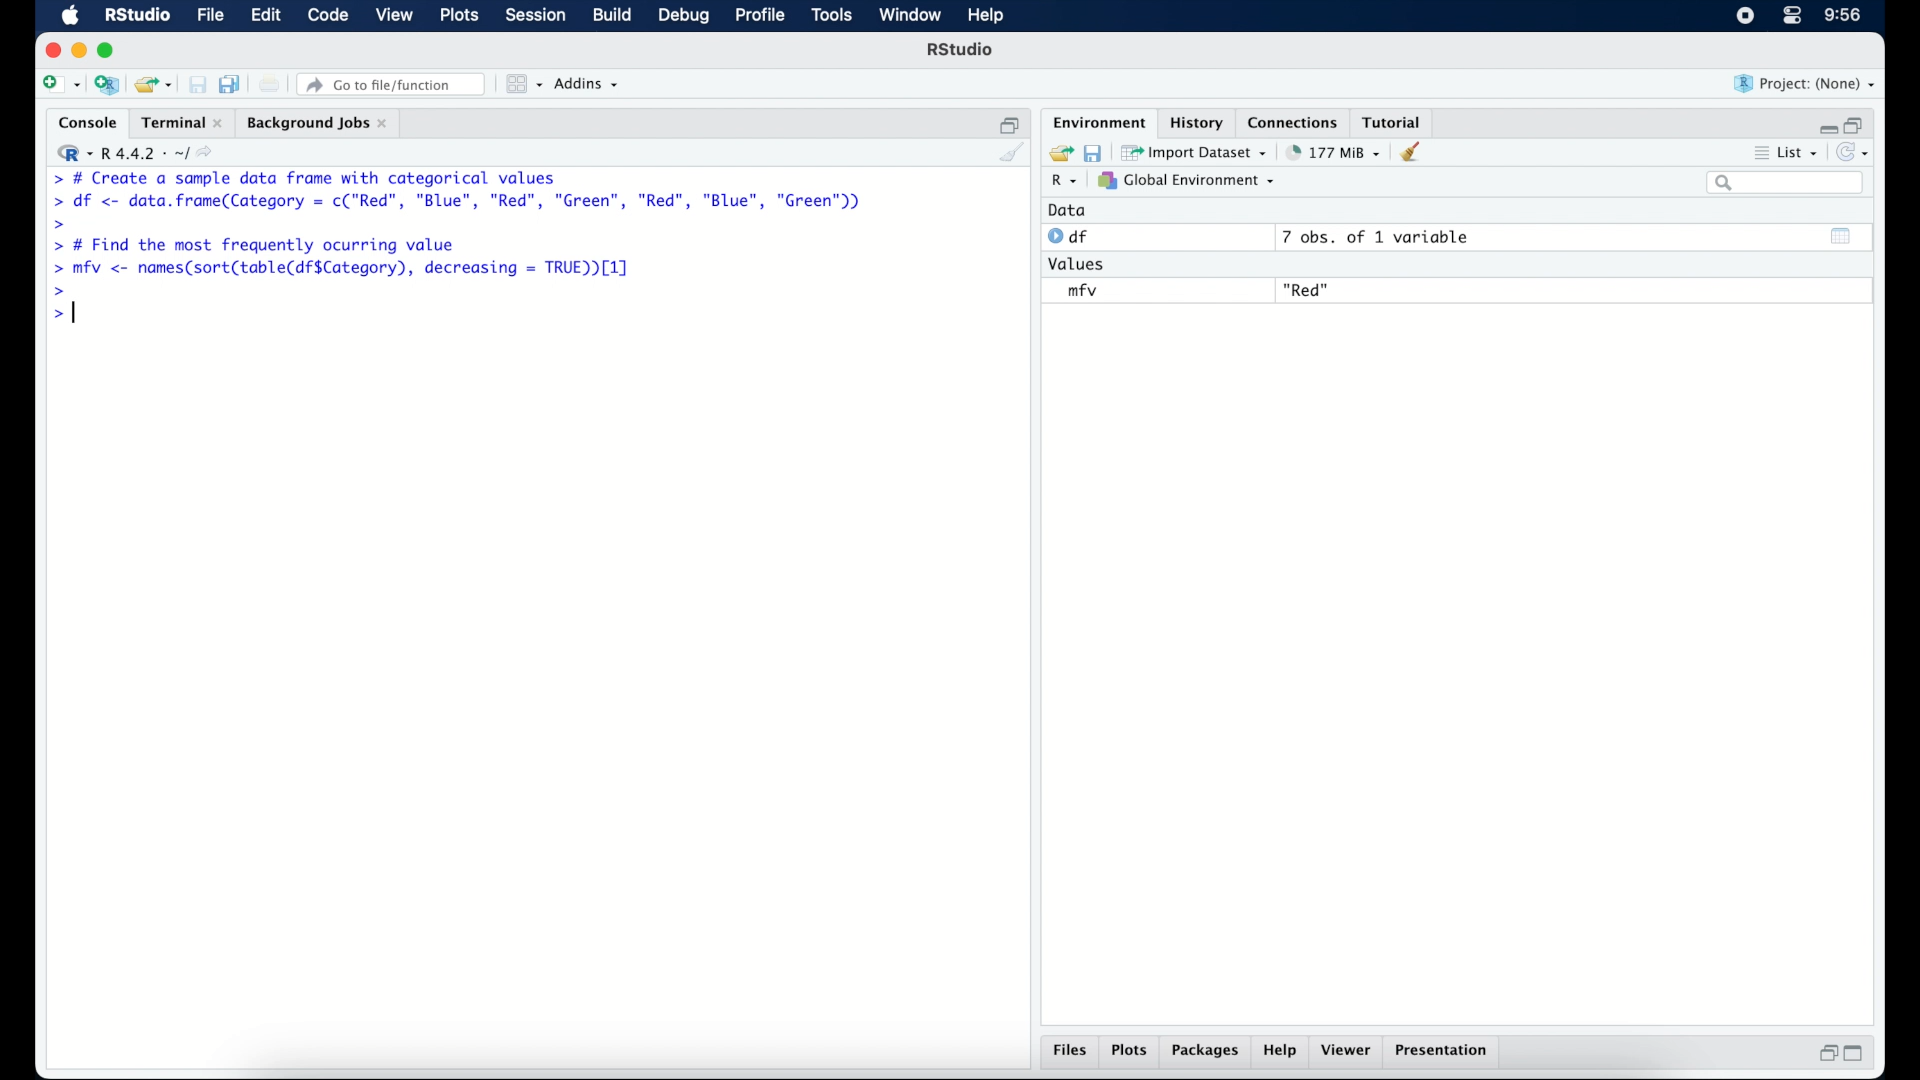 This screenshot has width=1920, height=1080. What do you see at coordinates (1008, 121) in the screenshot?
I see `restore down` at bounding box center [1008, 121].